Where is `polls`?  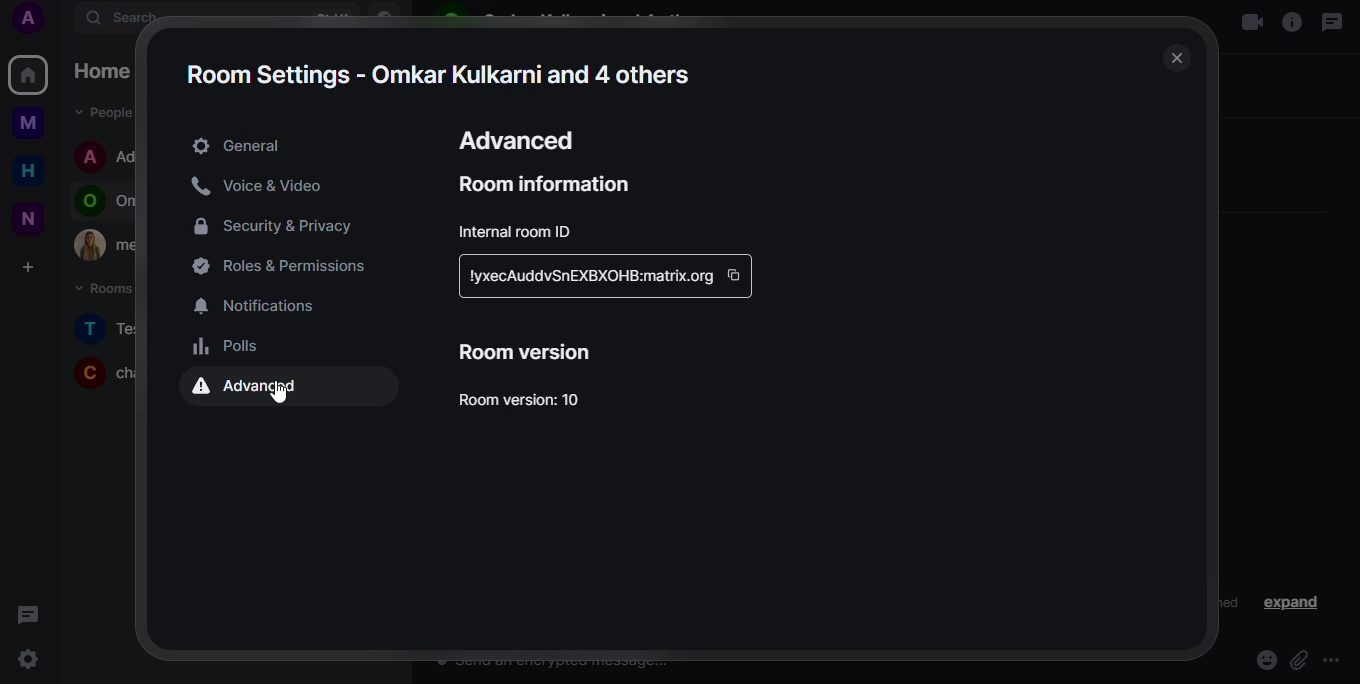 polls is located at coordinates (231, 346).